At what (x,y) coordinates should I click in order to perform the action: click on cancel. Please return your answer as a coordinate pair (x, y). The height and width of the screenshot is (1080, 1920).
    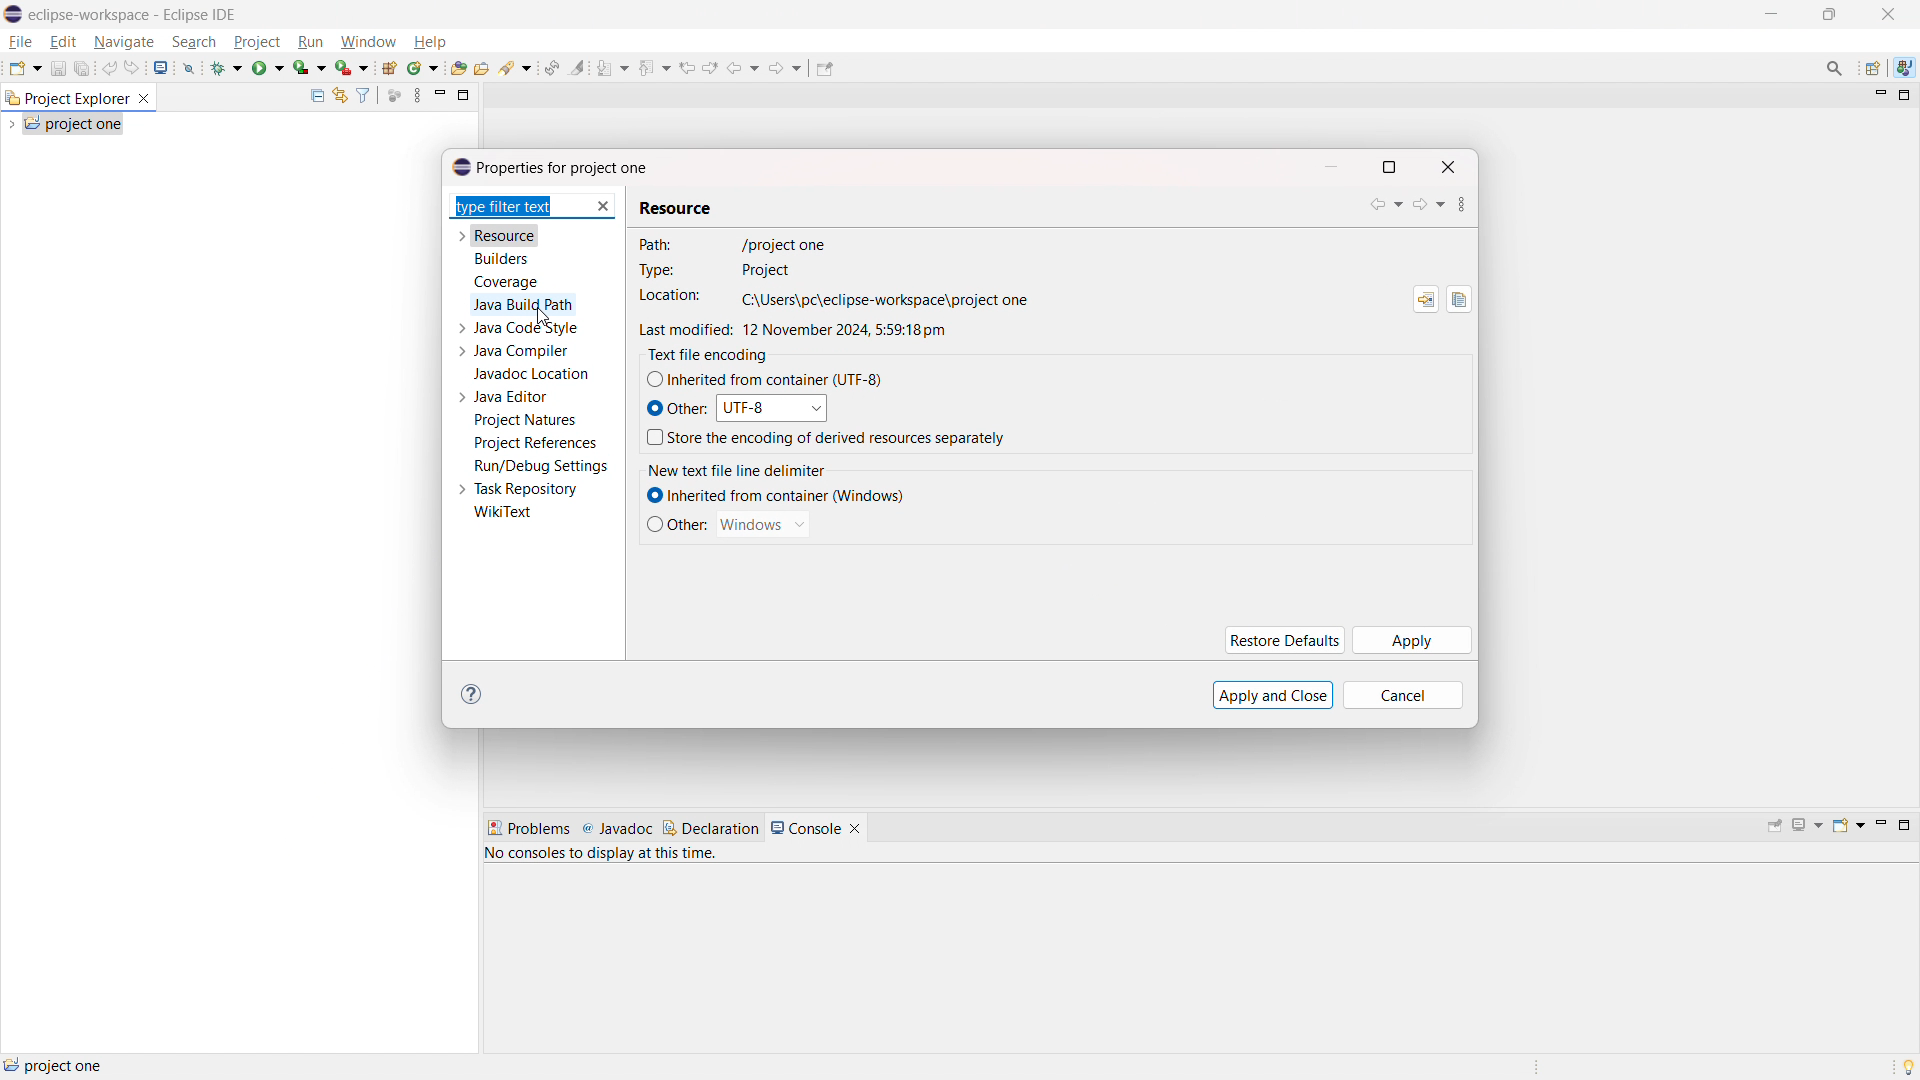
    Looking at the image, I should click on (1401, 697).